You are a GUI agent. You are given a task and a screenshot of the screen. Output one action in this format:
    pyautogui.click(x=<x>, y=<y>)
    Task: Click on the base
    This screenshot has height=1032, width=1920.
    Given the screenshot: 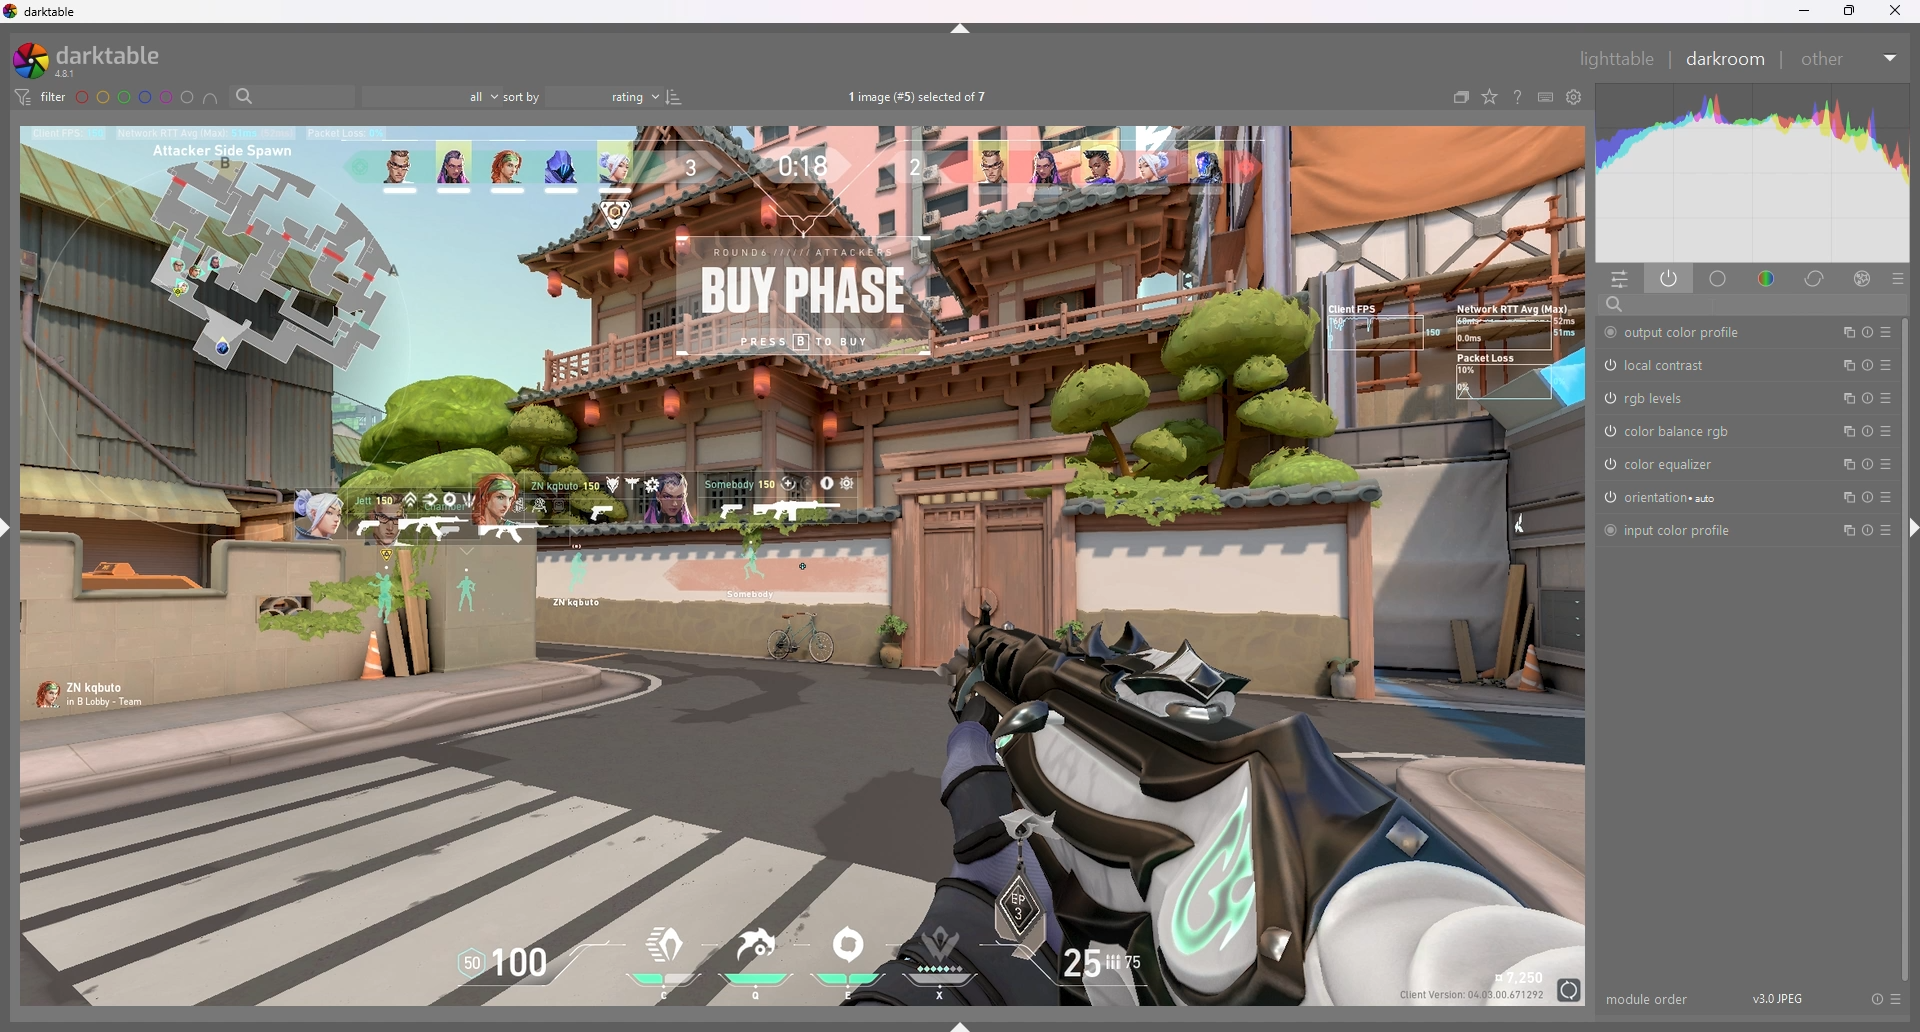 What is the action you would take?
    pyautogui.click(x=1720, y=278)
    